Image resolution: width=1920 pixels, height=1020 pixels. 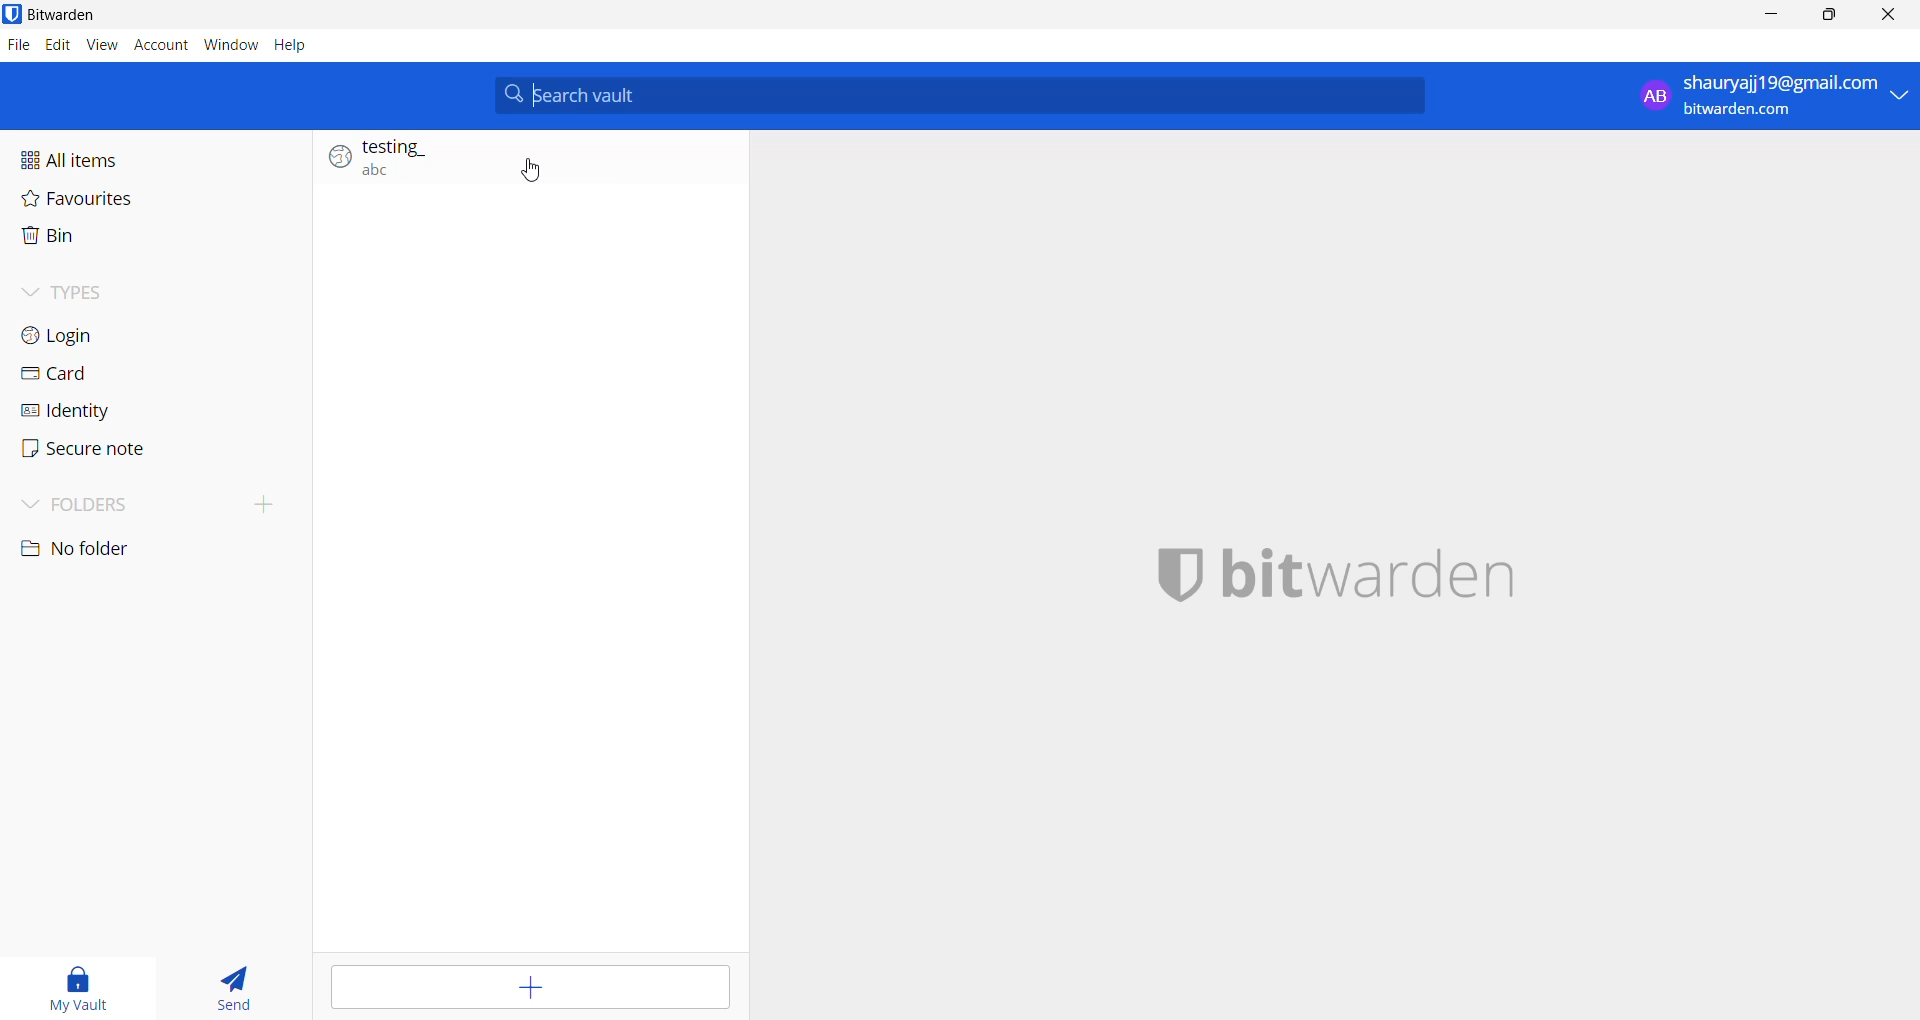 What do you see at coordinates (1768, 21) in the screenshot?
I see `minimize` at bounding box center [1768, 21].